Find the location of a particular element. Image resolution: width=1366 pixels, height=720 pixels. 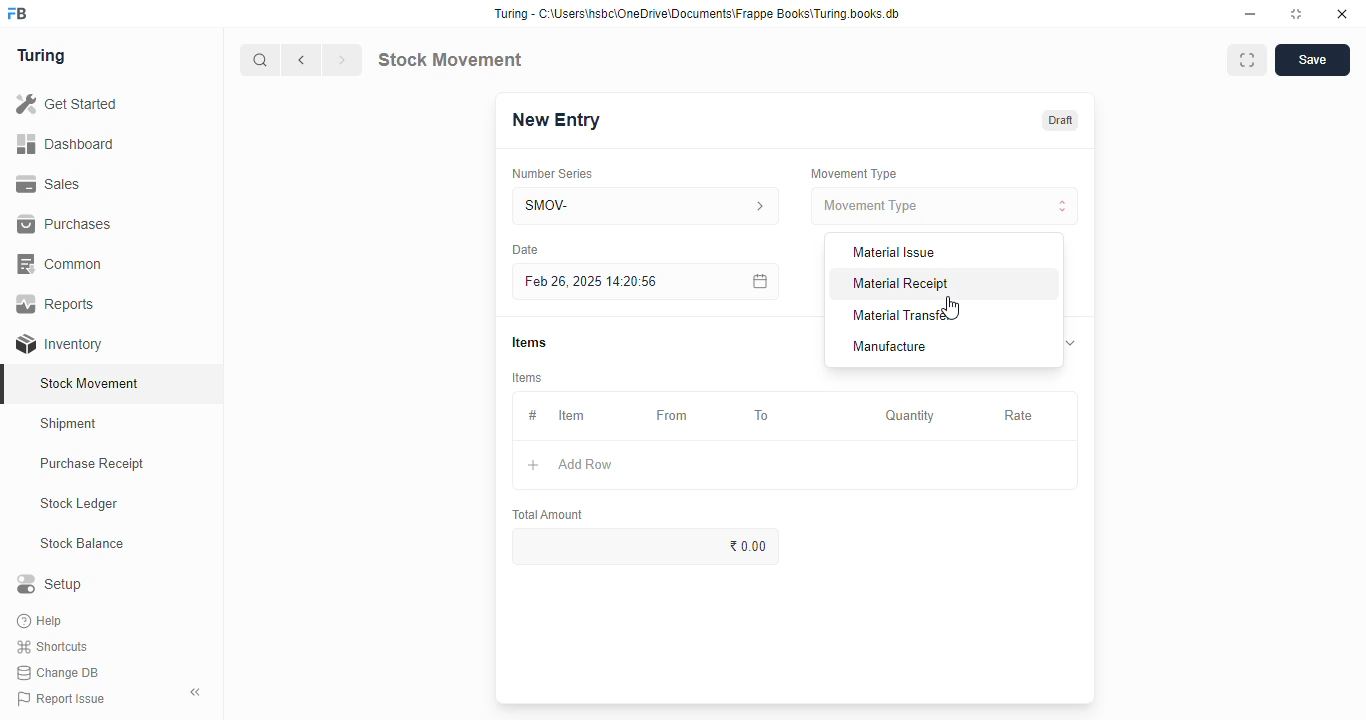

add row is located at coordinates (585, 464).